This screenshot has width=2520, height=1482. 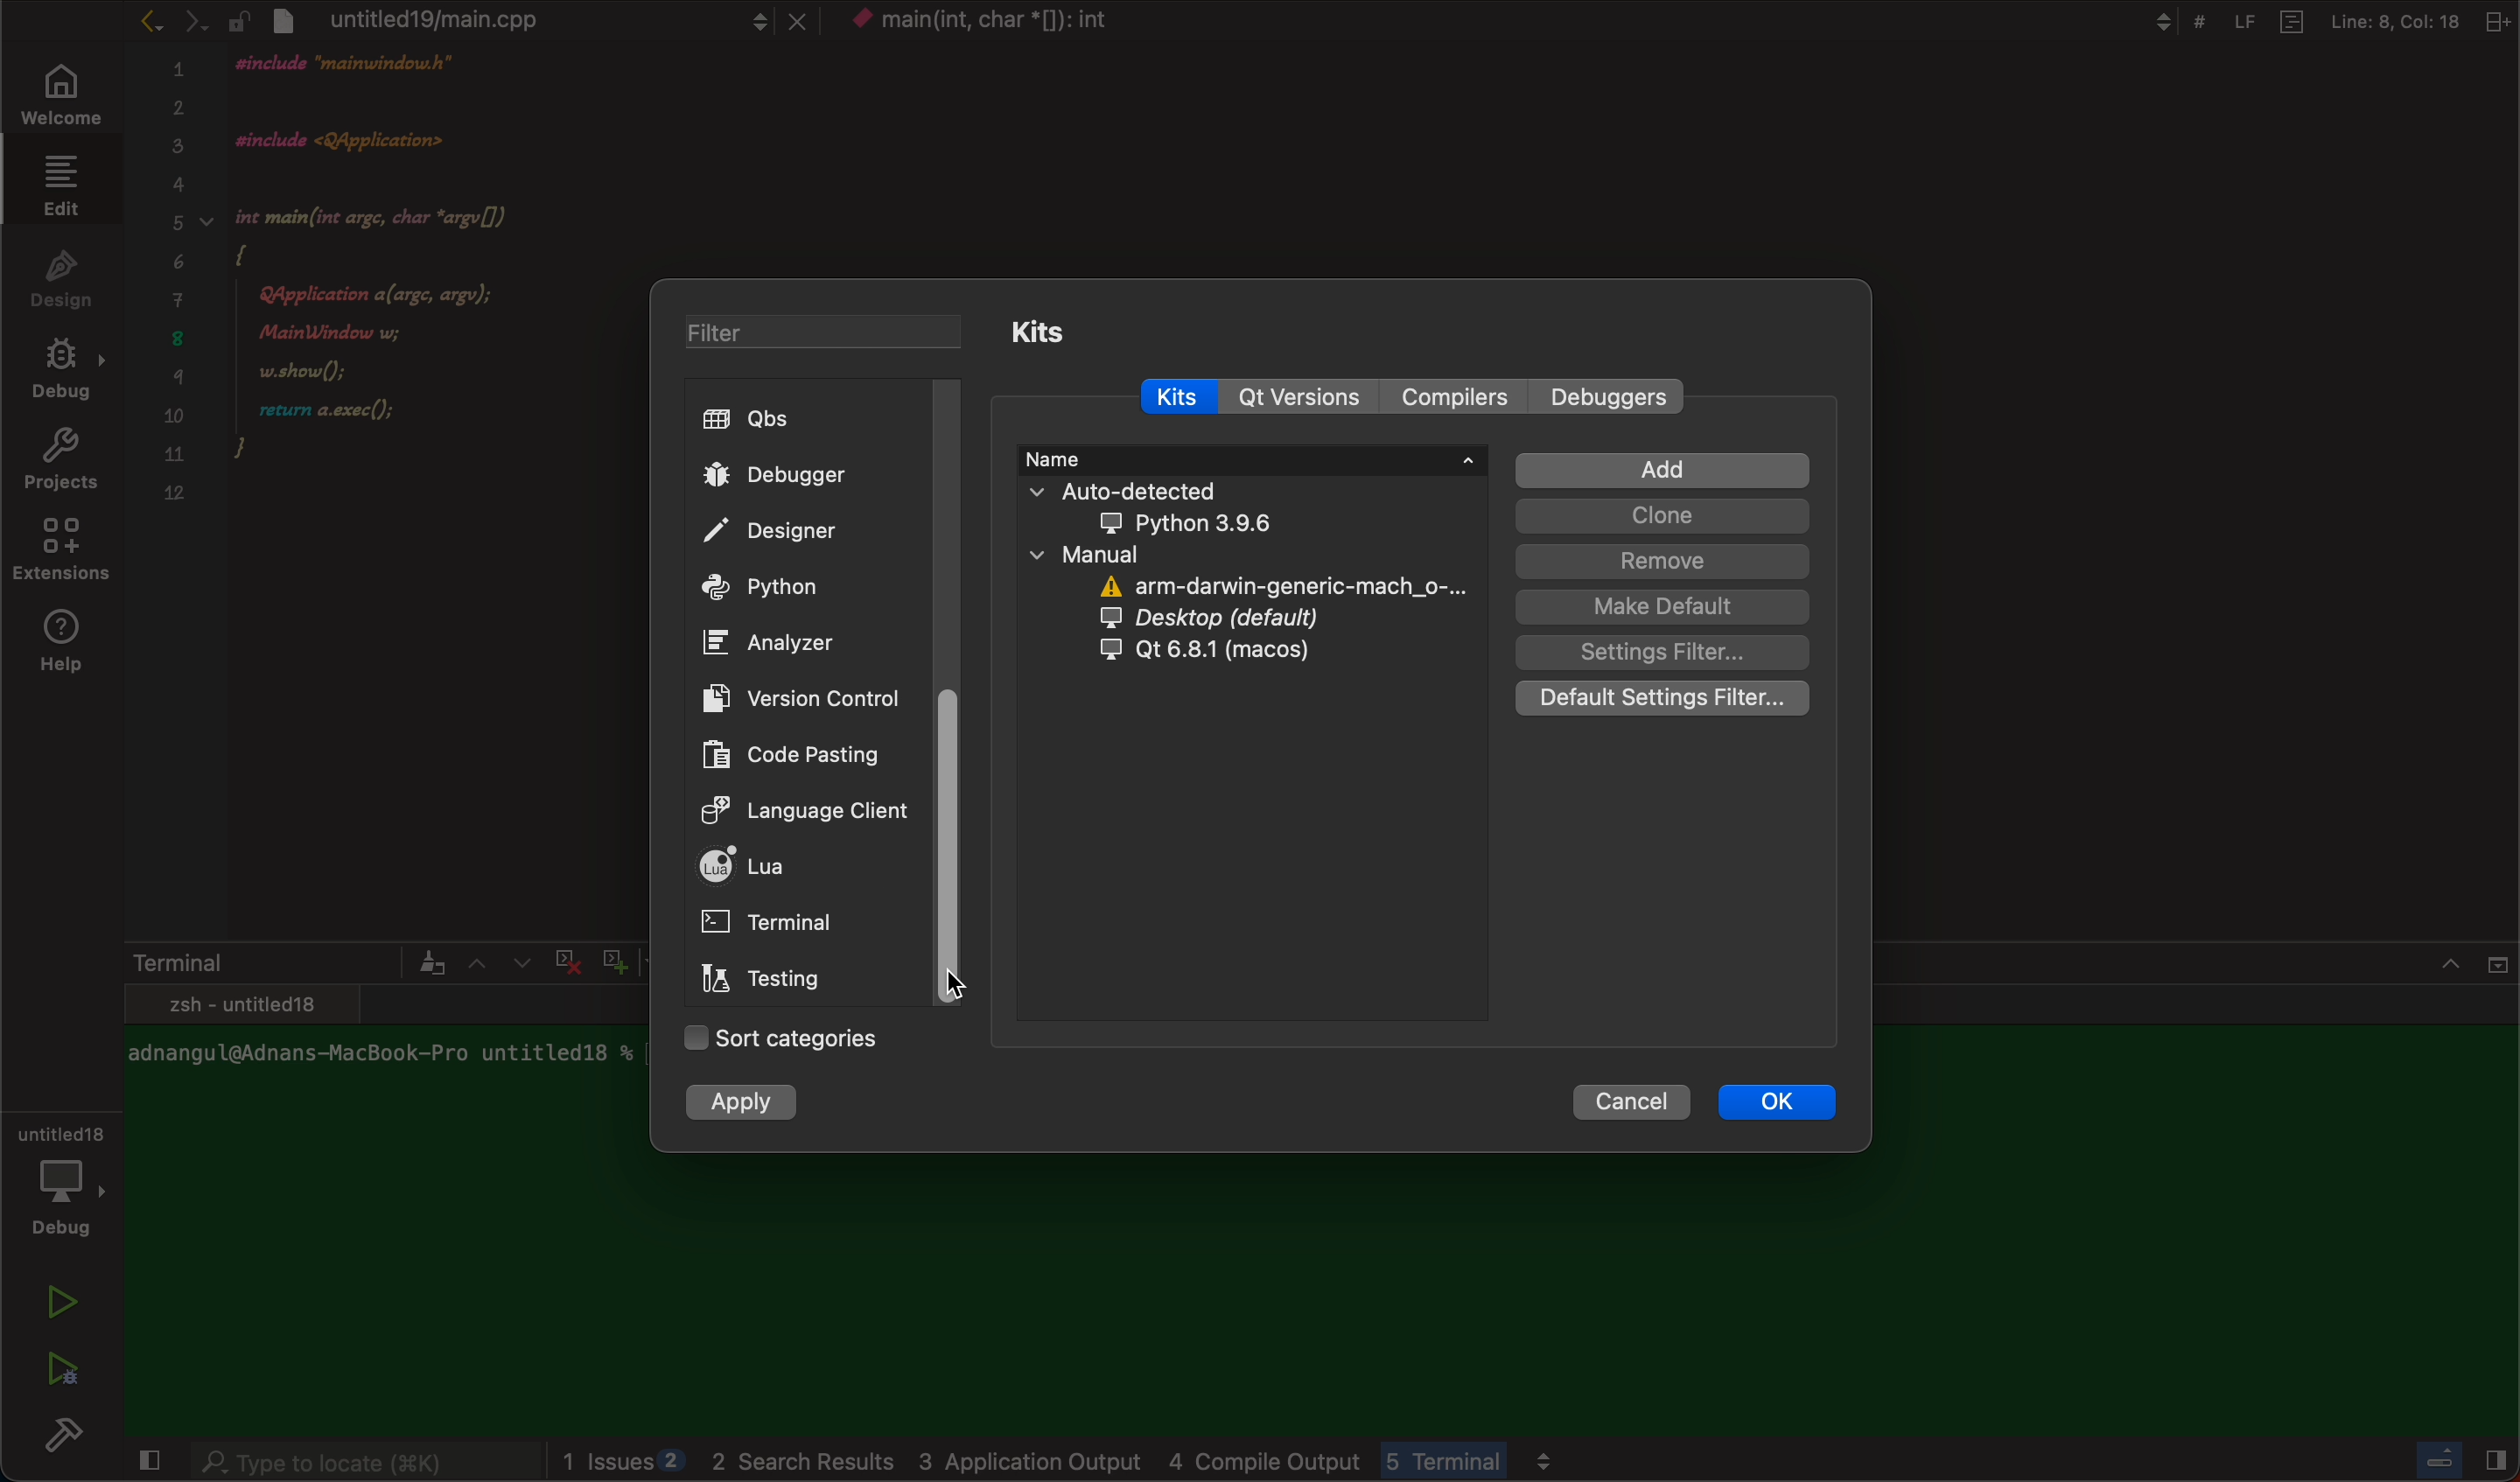 What do you see at coordinates (797, 869) in the screenshot?
I see `lua` at bounding box center [797, 869].